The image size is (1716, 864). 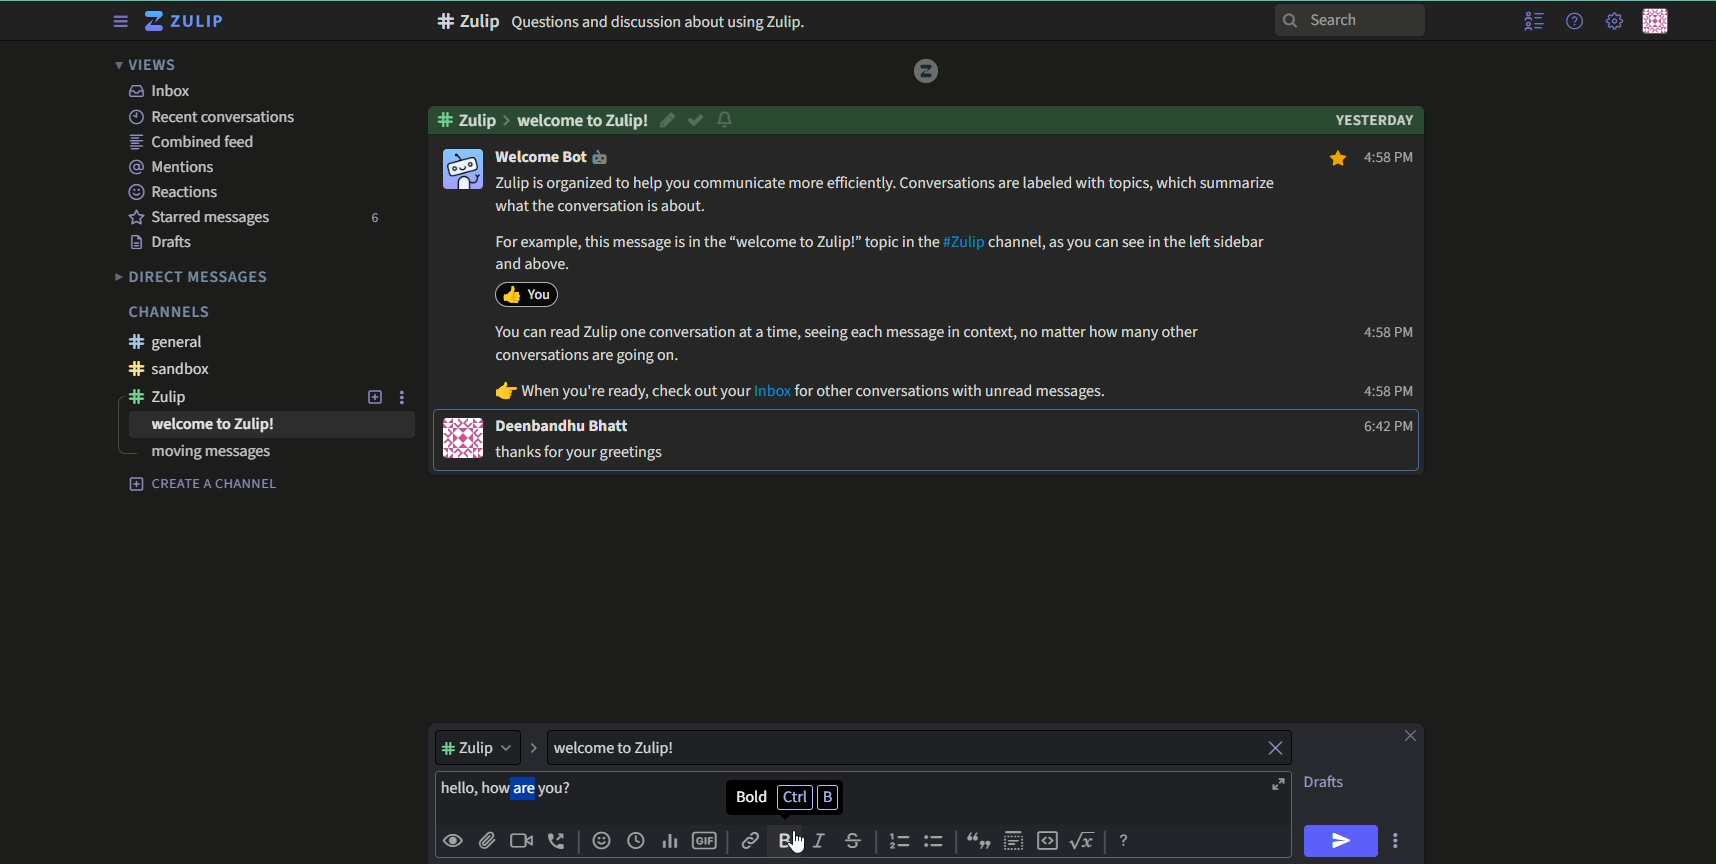 What do you see at coordinates (476, 745) in the screenshot?
I see `dropdown` at bounding box center [476, 745].